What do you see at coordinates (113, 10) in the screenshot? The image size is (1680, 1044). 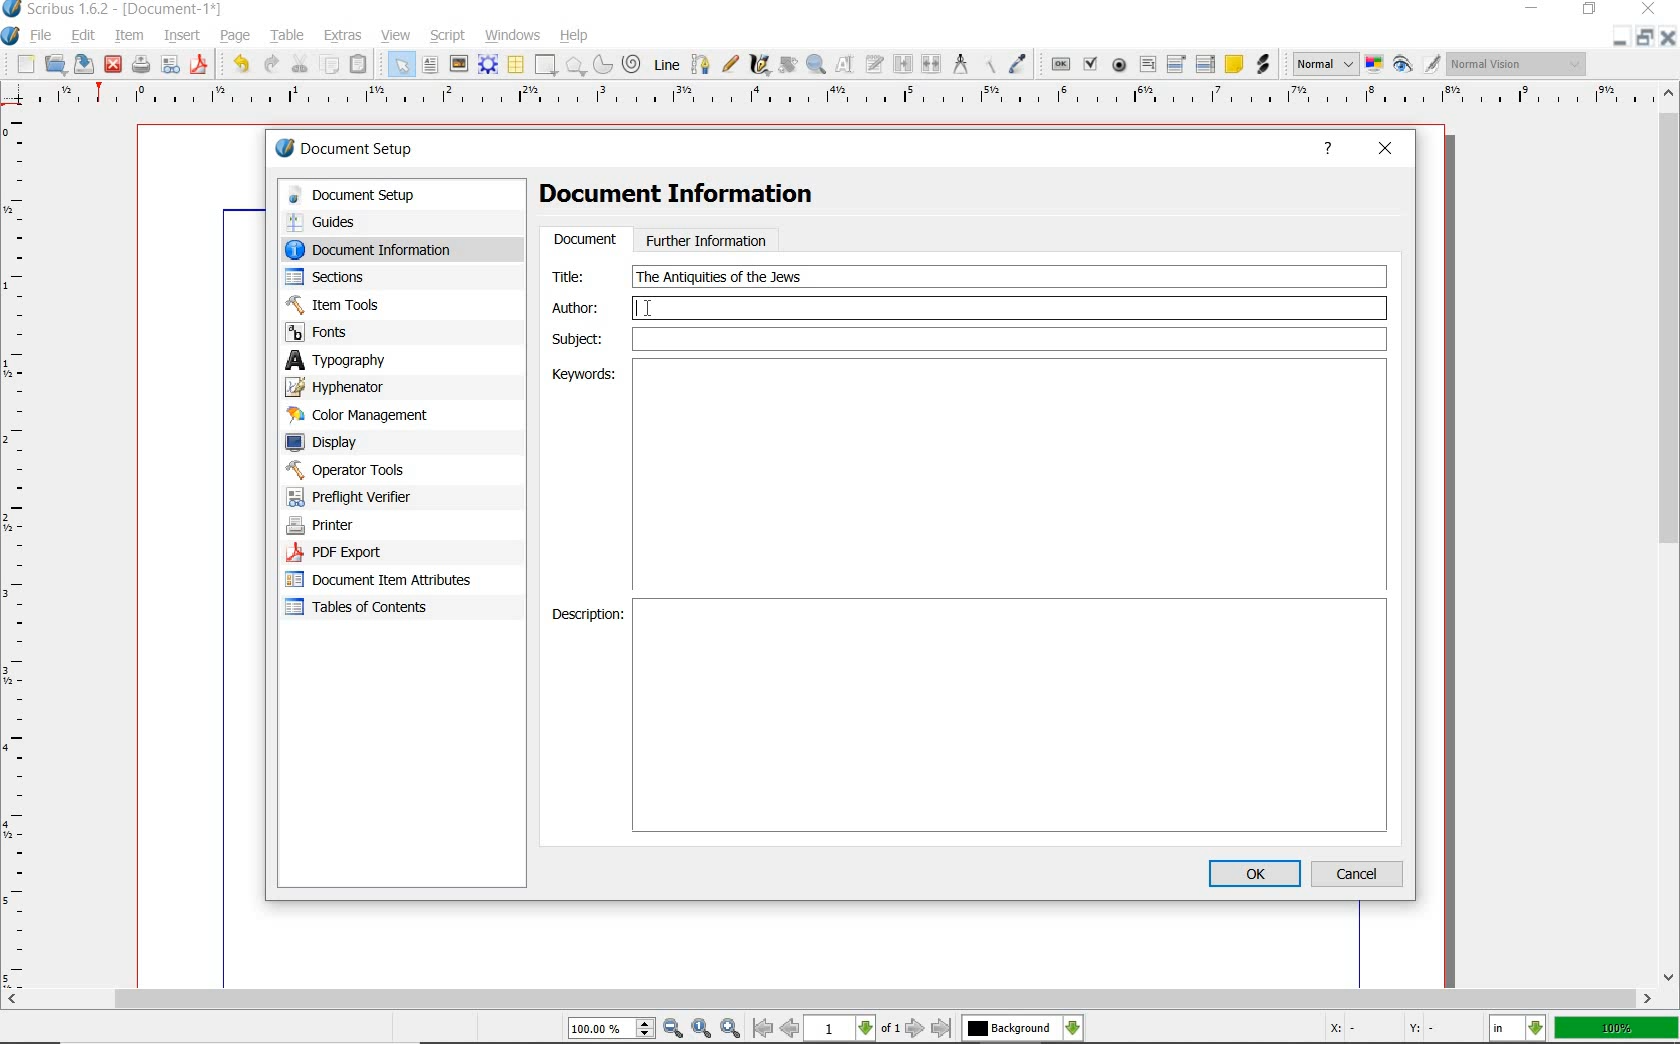 I see `system name` at bounding box center [113, 10].